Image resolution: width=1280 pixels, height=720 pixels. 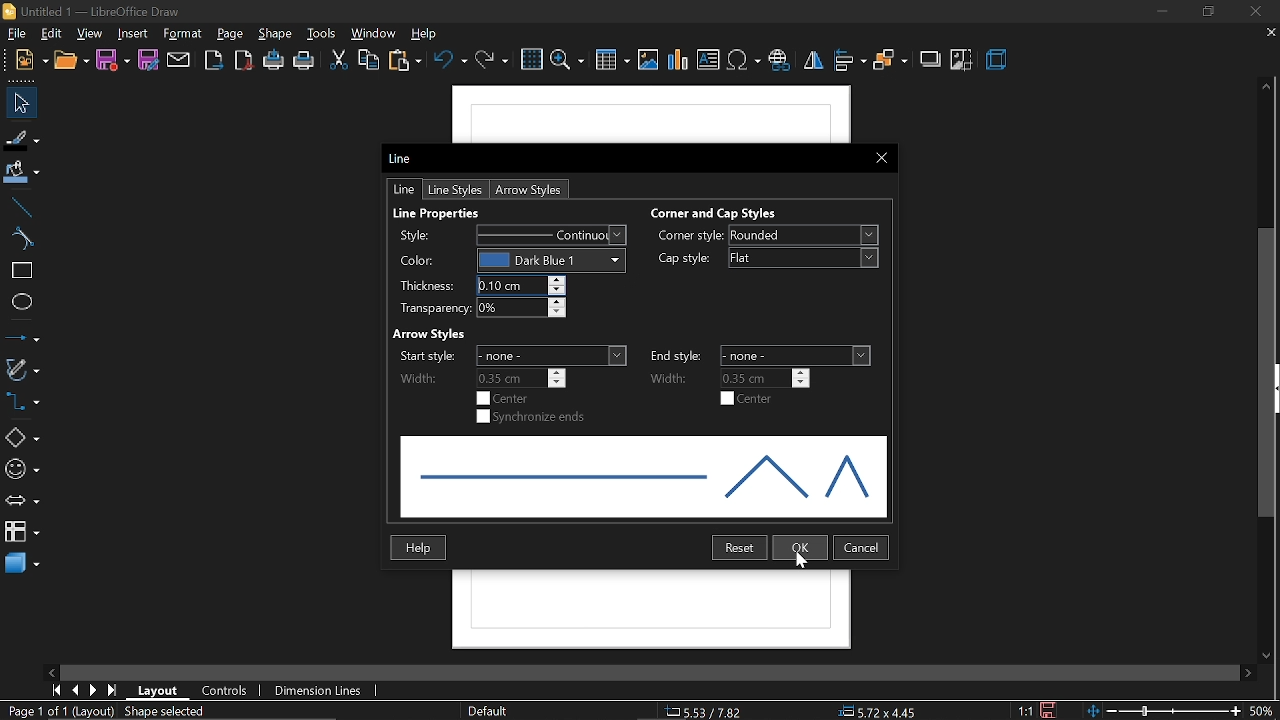 What do you see at coordinates (806, 258) in the screenshot?
I see `cap style` at bounding box center [806, 258].